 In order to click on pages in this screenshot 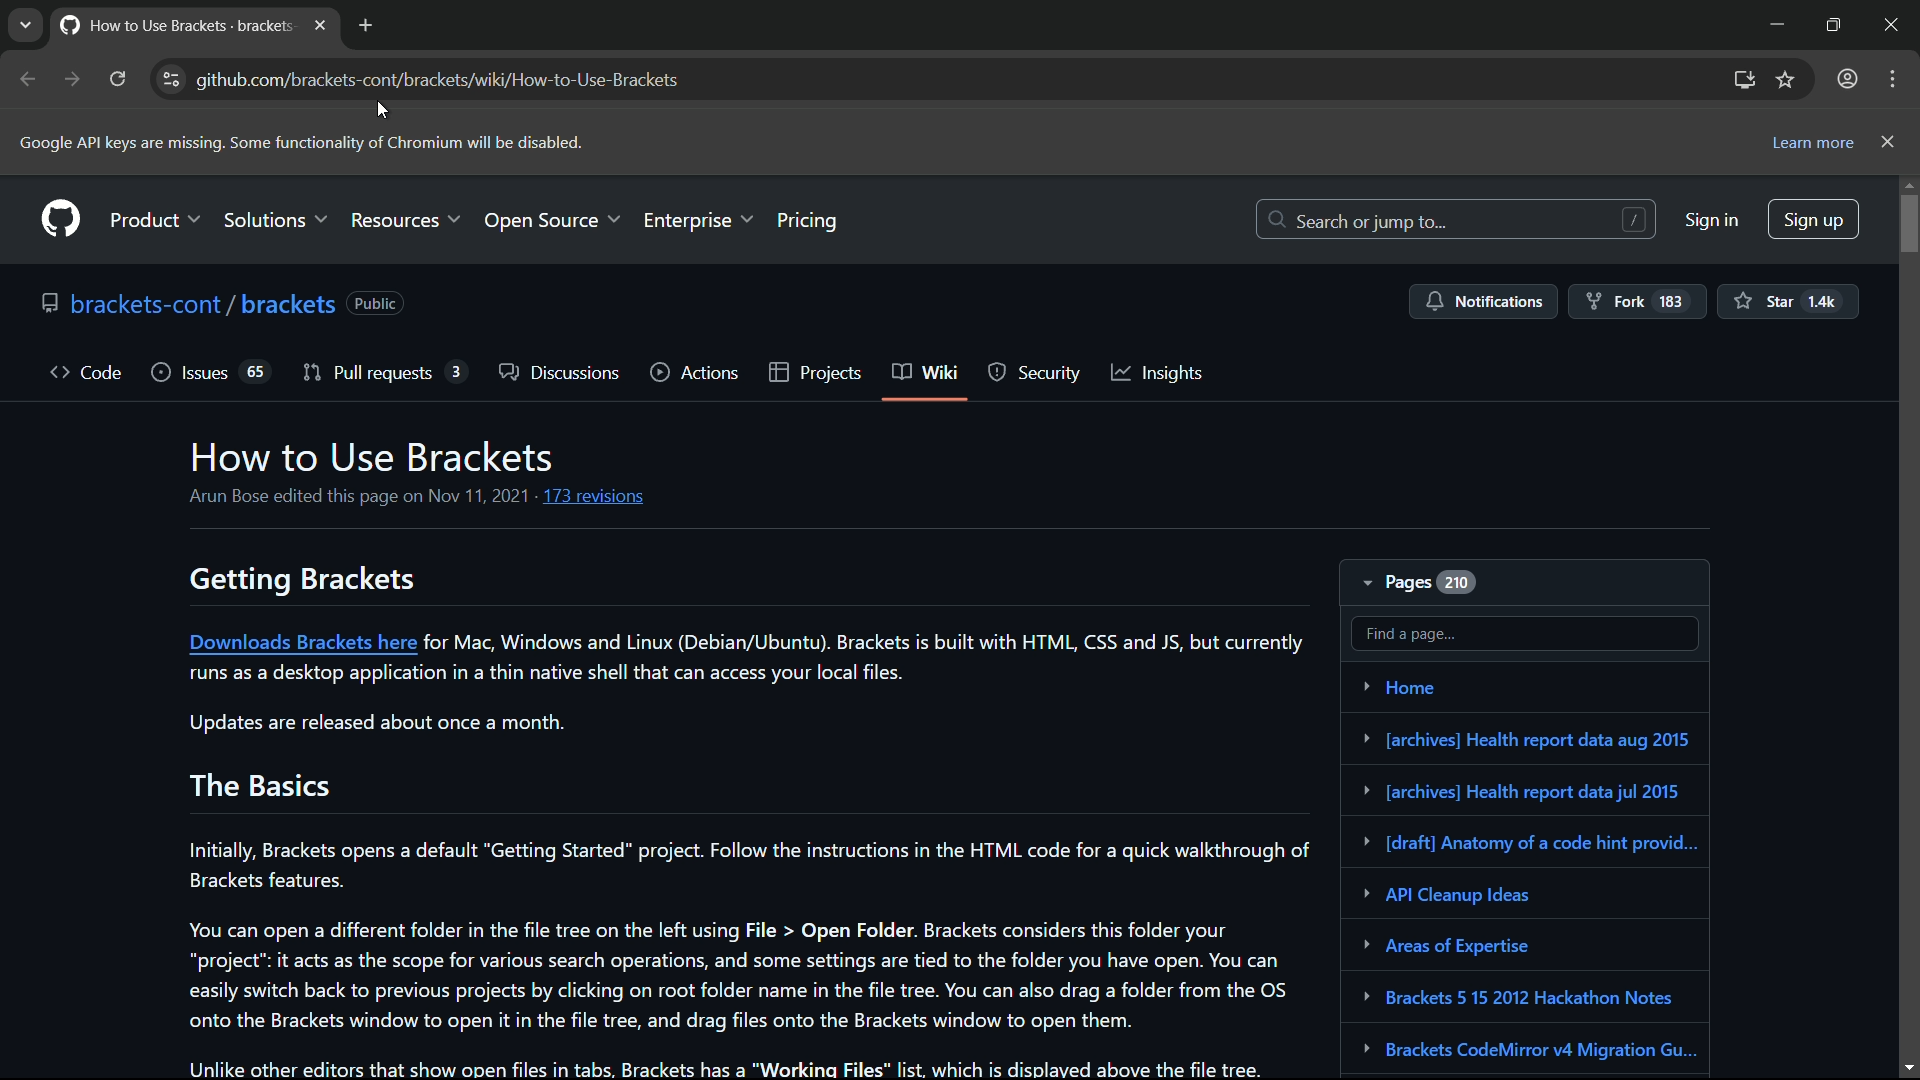, I will do `click(1426, 582)`.